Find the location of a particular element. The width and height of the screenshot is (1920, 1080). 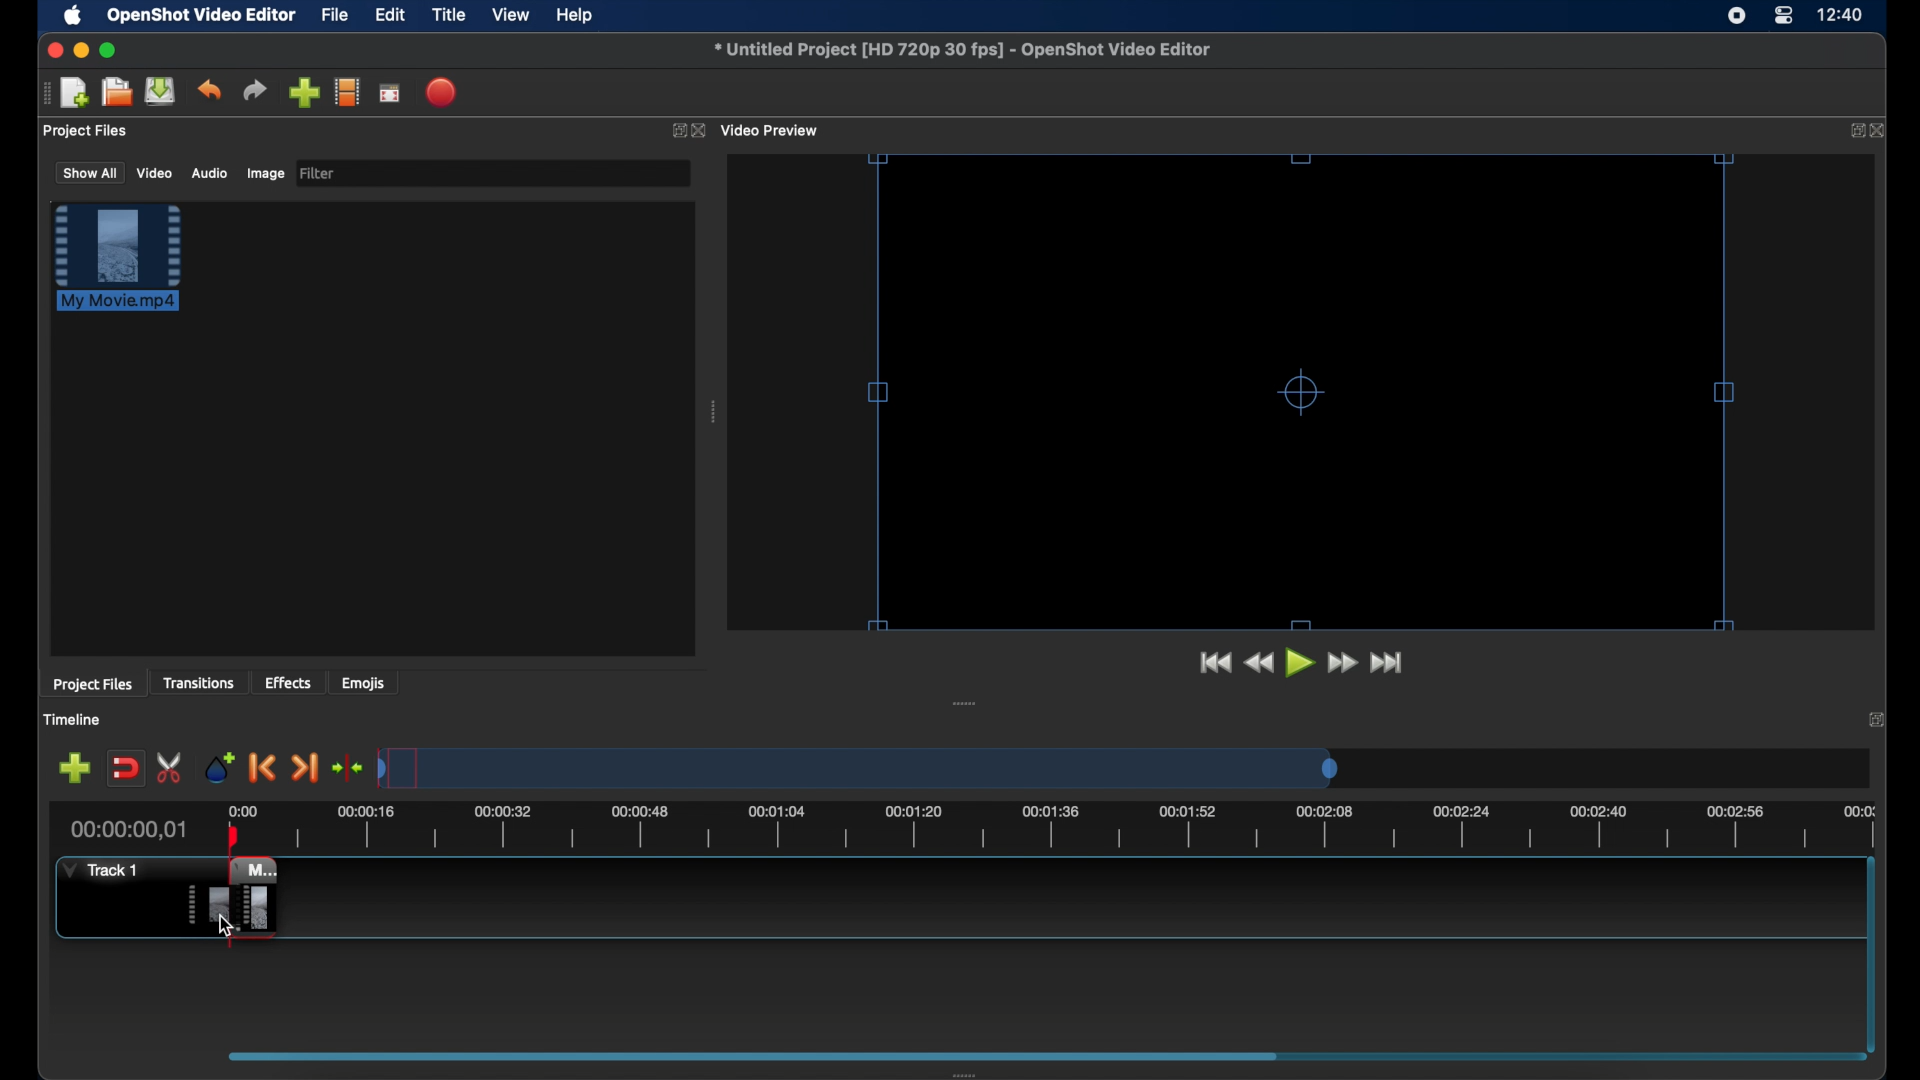

time is located at coordinates (1842, 16).